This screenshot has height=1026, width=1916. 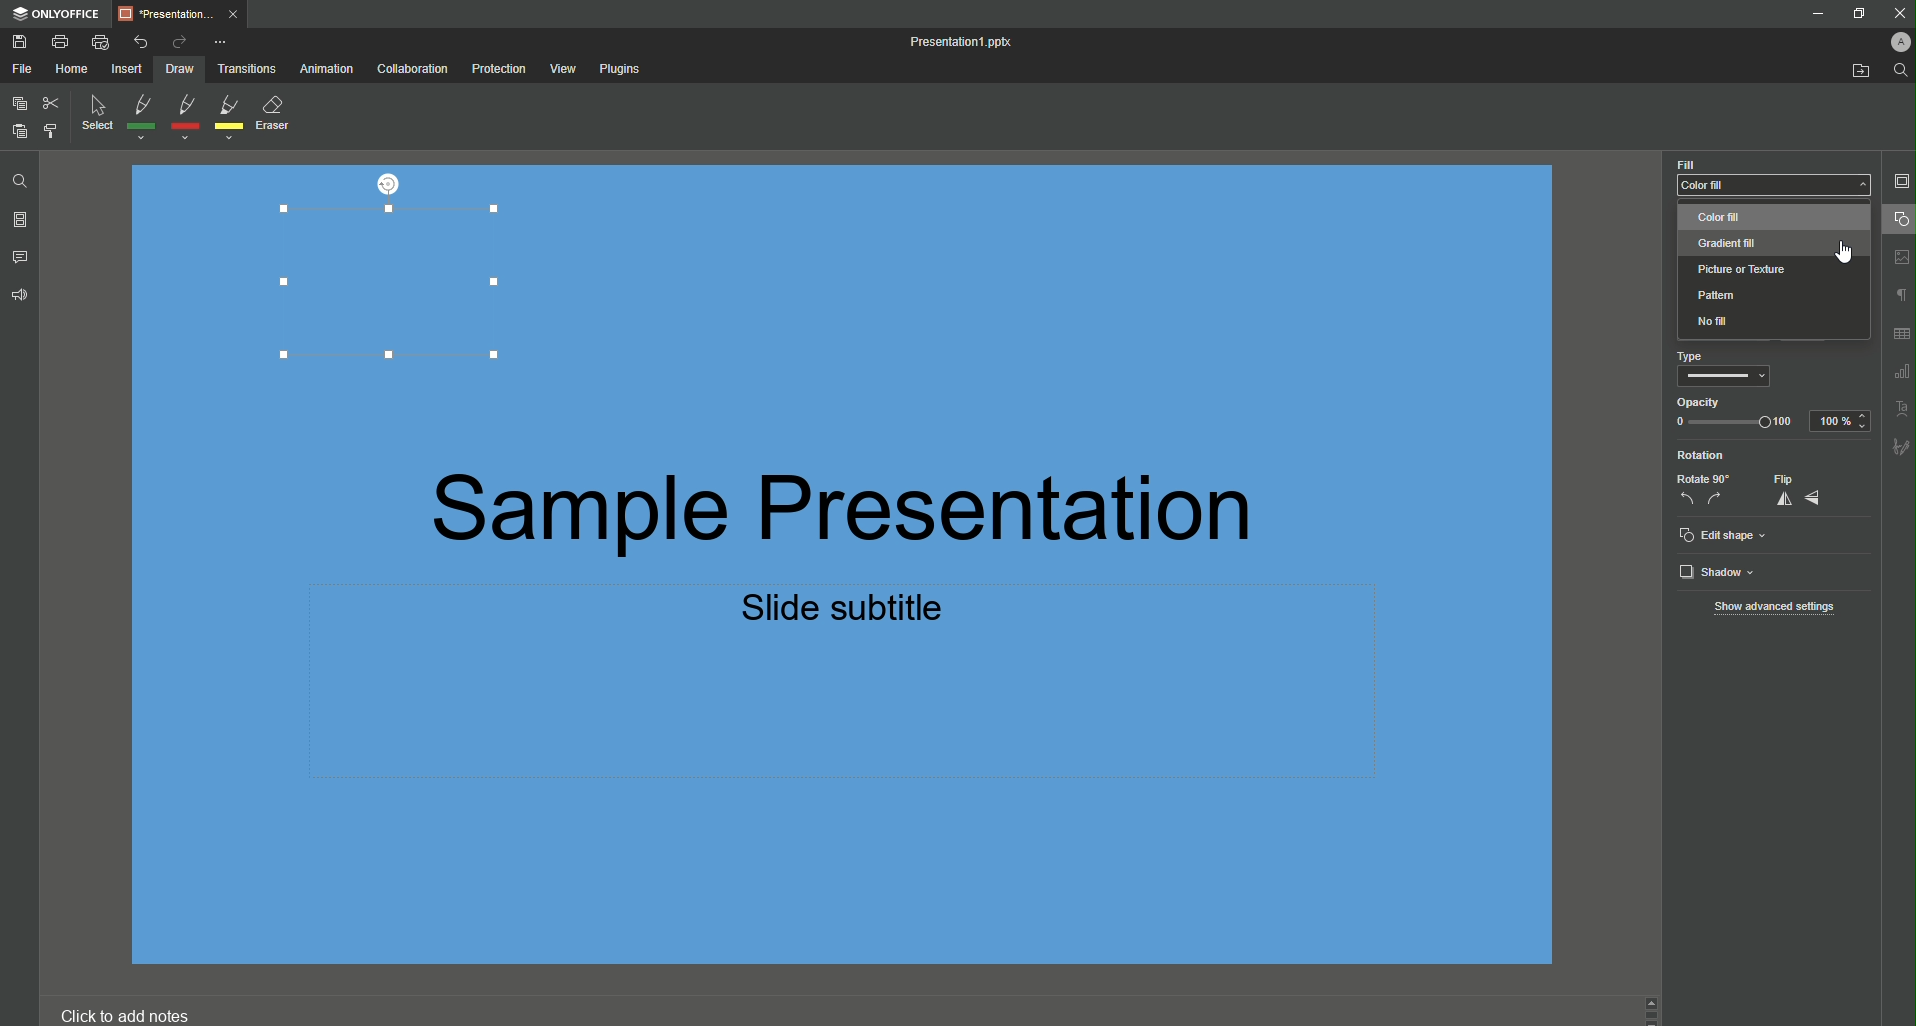 I want to click on Gradient Fill, so click(x=1731, y=242).